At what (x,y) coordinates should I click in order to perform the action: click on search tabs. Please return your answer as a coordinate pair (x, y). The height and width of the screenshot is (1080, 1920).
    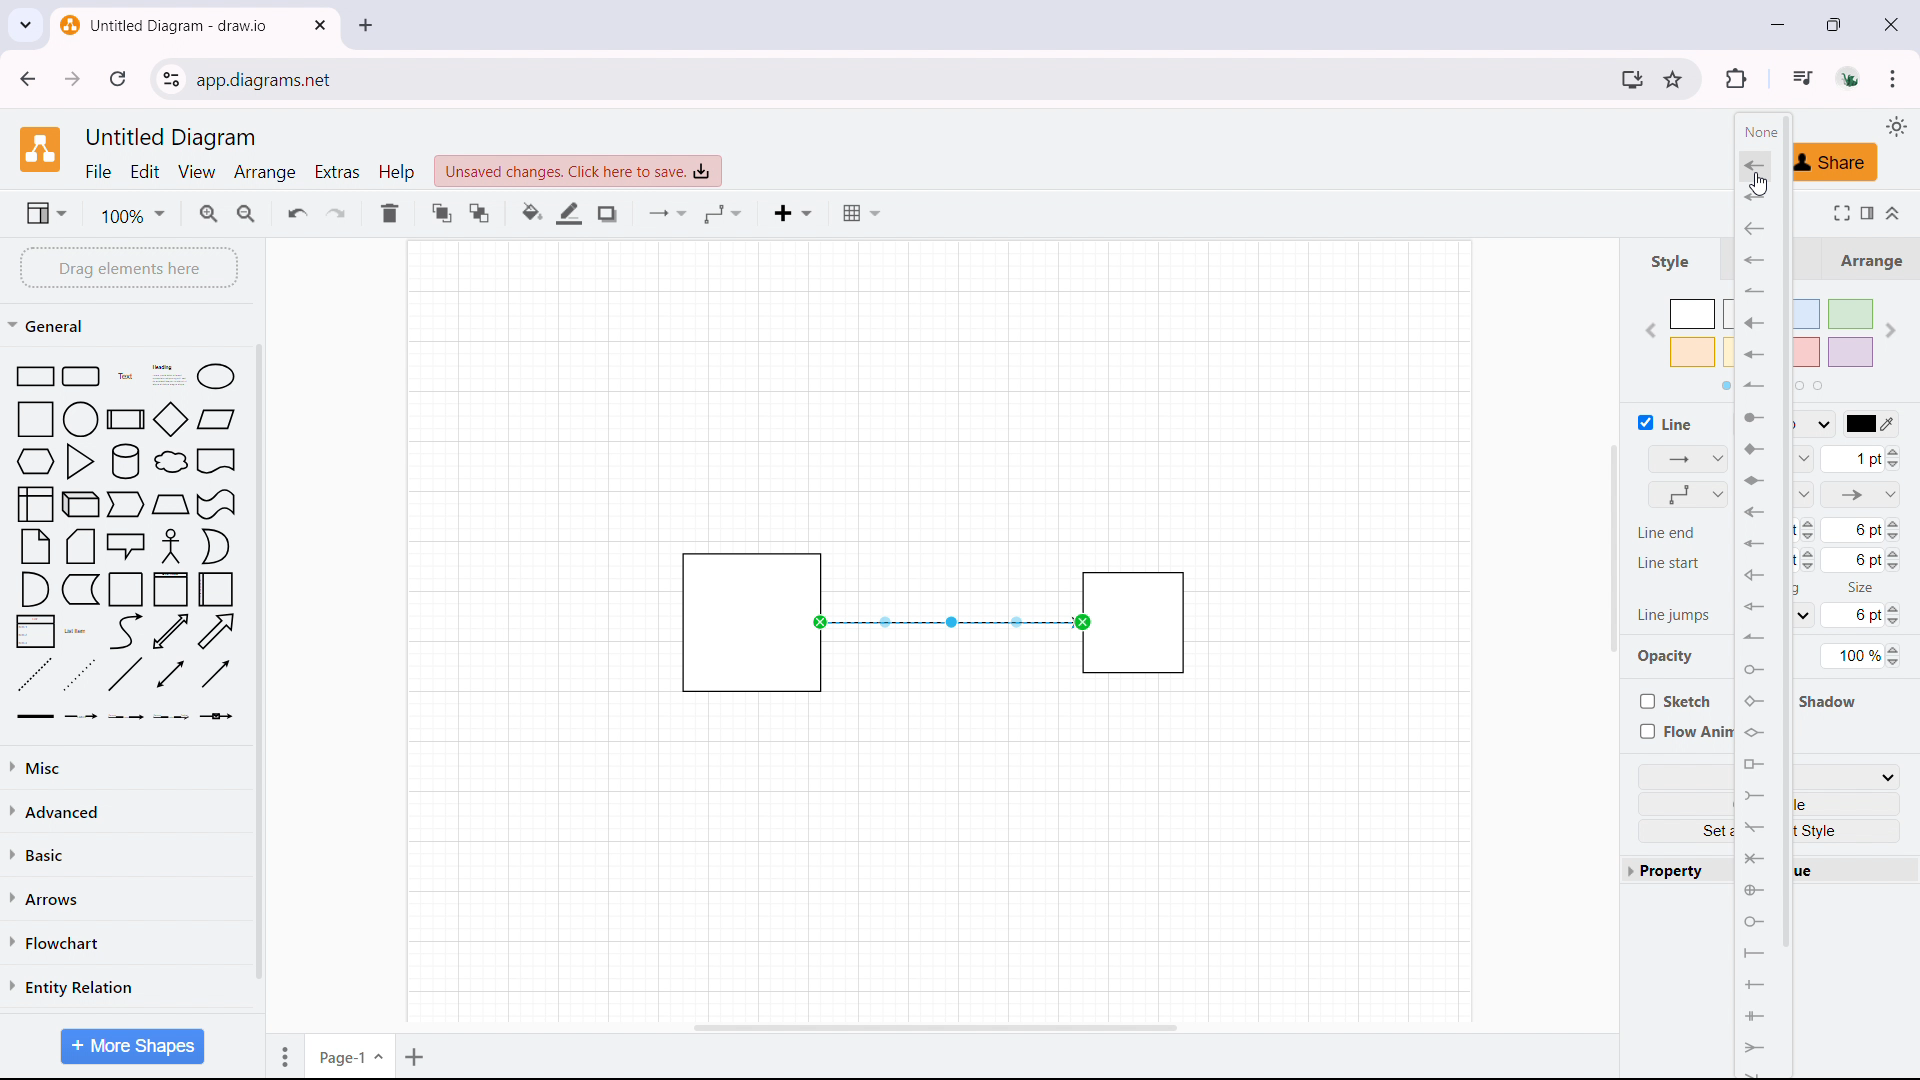
    Looking at the image, I should click on (25, 26).